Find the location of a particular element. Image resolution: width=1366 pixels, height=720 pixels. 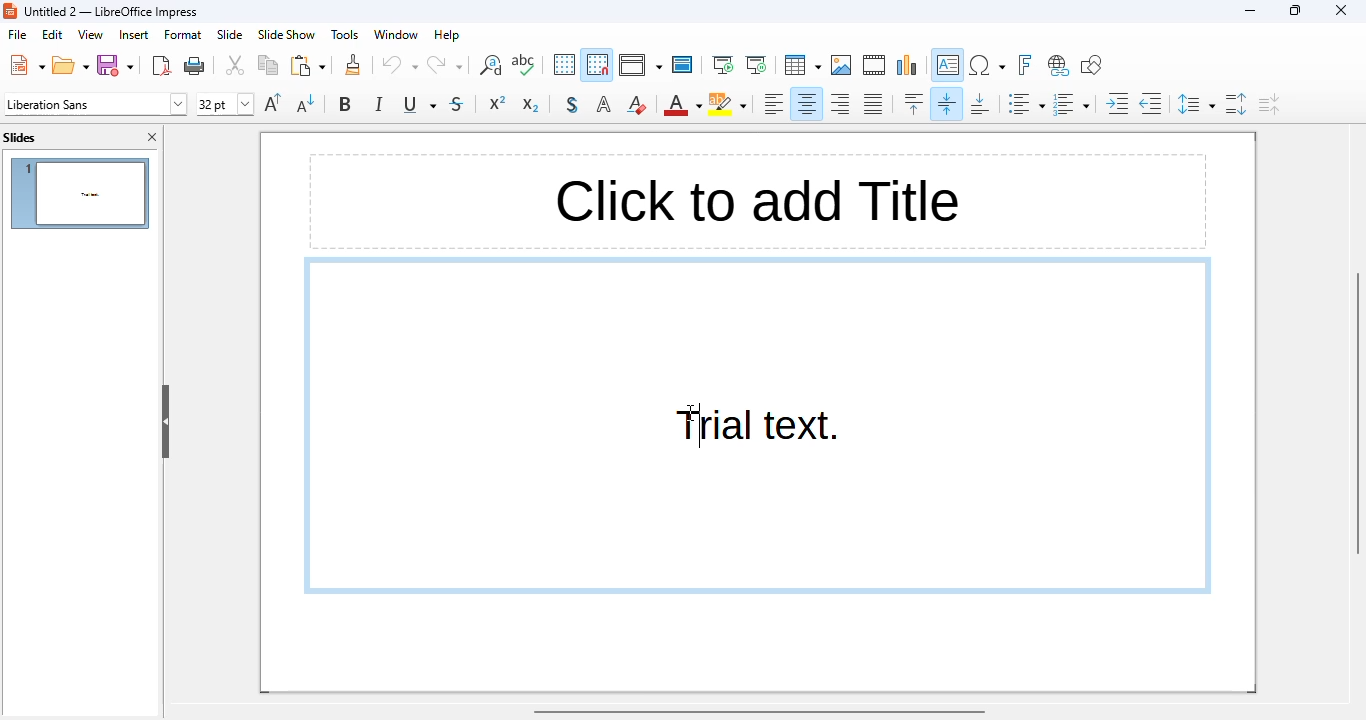

character highlighting color is located at coordinates (727, 104).